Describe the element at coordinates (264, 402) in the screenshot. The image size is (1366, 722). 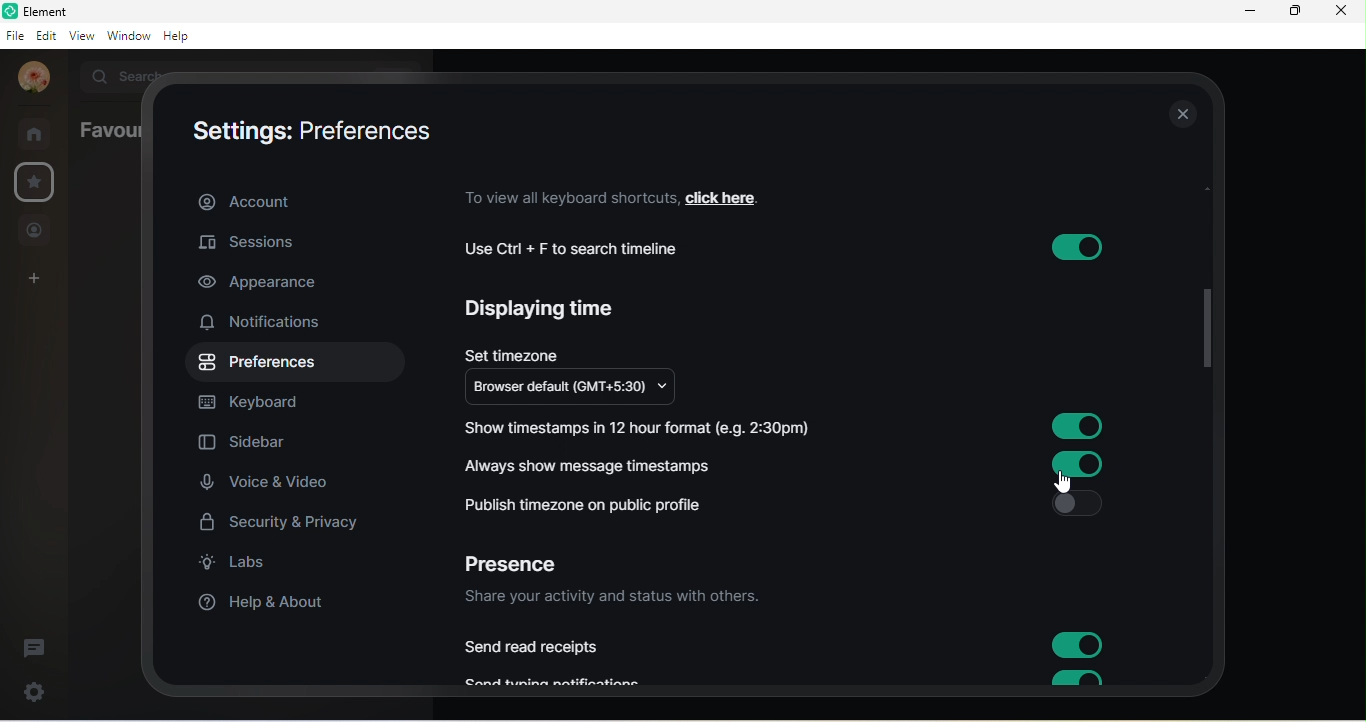
I see `keyboard` at that location.